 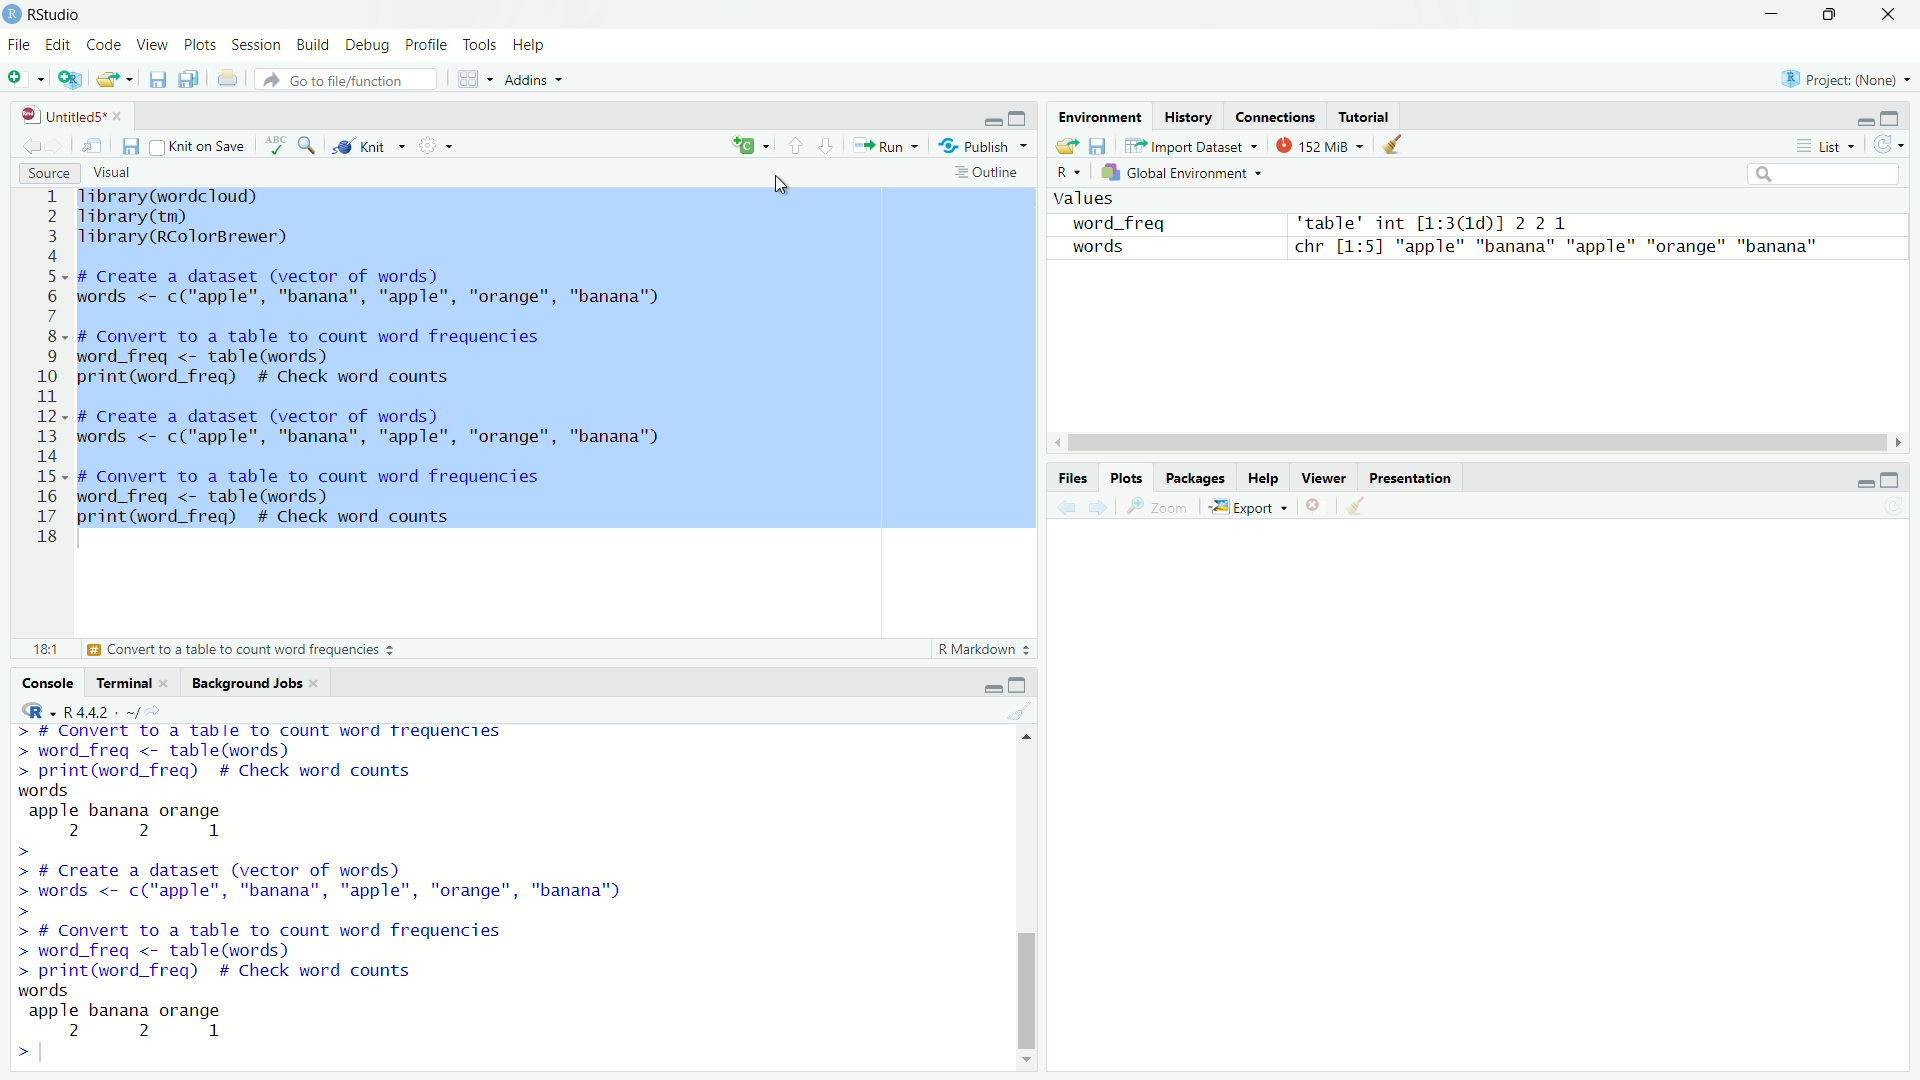 What do you see at coordinates (829, 146) in the screenshot?
I see `Go to the next section/chunk` at bounding box center [829, 146].